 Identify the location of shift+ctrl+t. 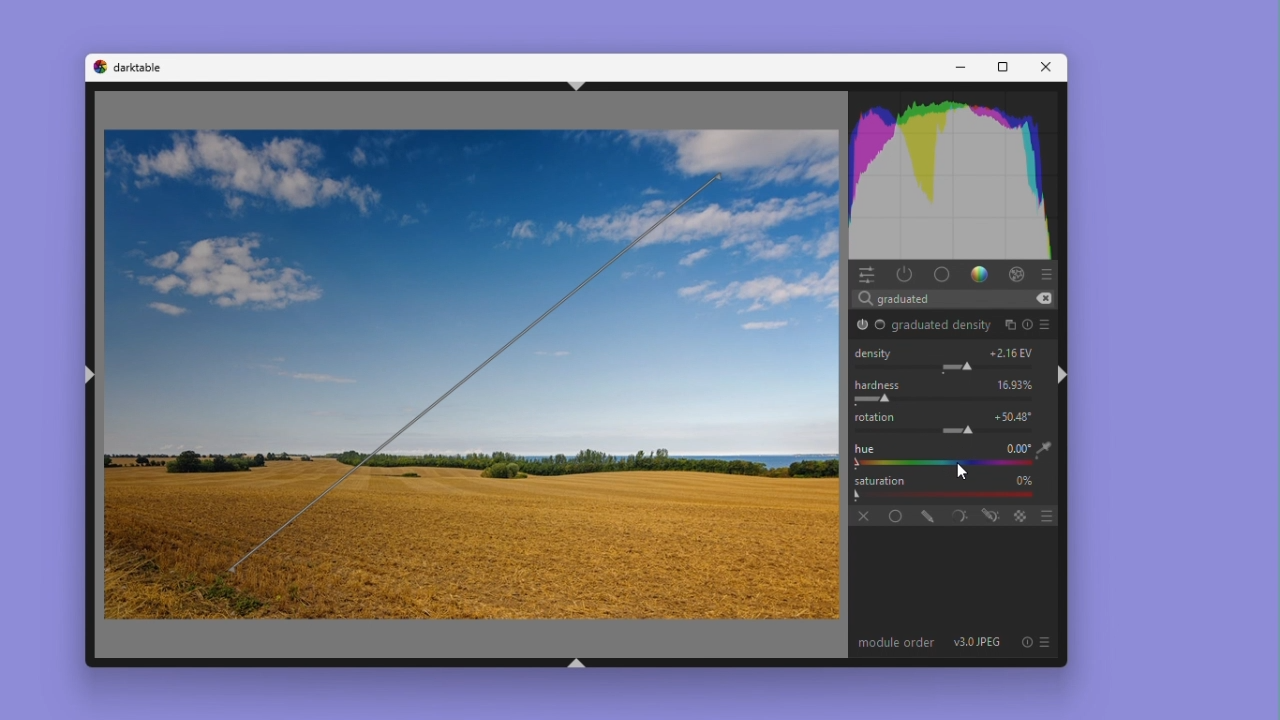
(571, 85).